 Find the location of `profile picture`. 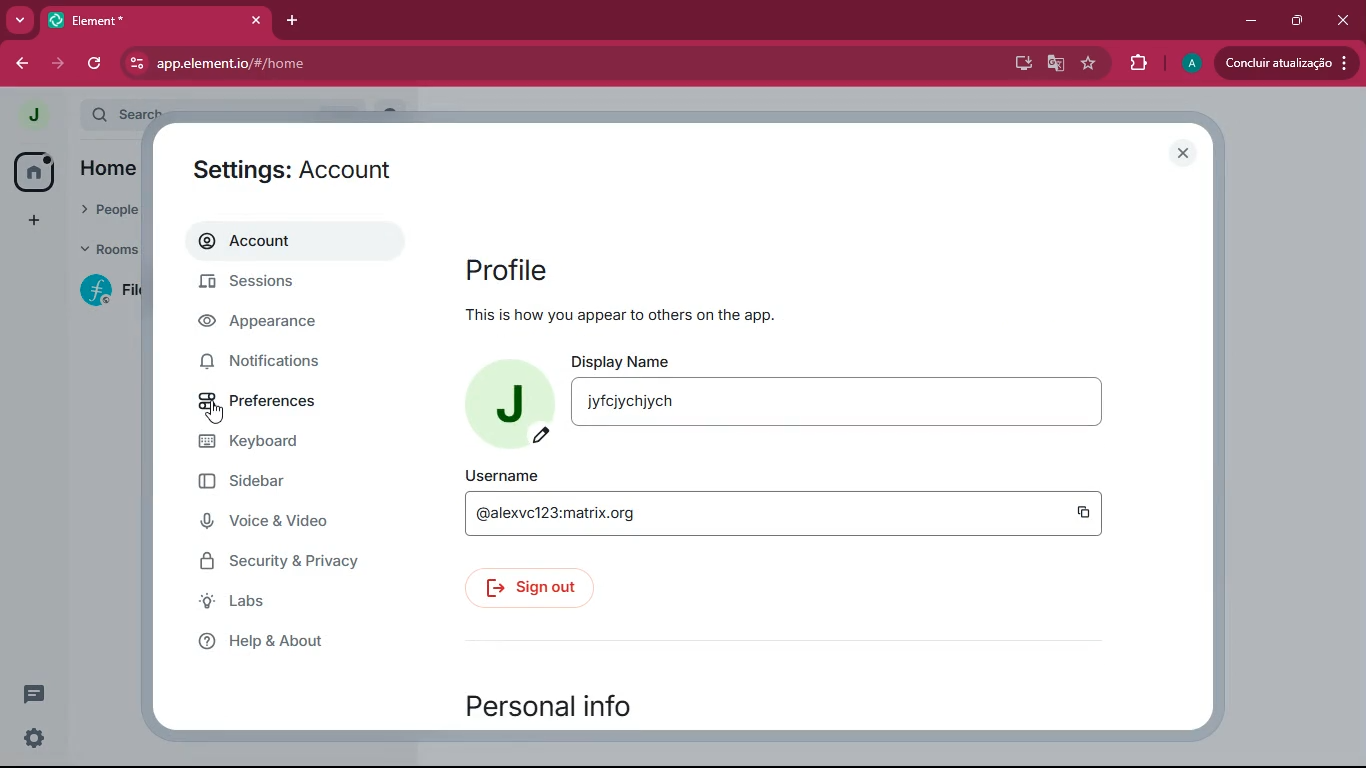

profile picture is located at coordinates (29, 114).